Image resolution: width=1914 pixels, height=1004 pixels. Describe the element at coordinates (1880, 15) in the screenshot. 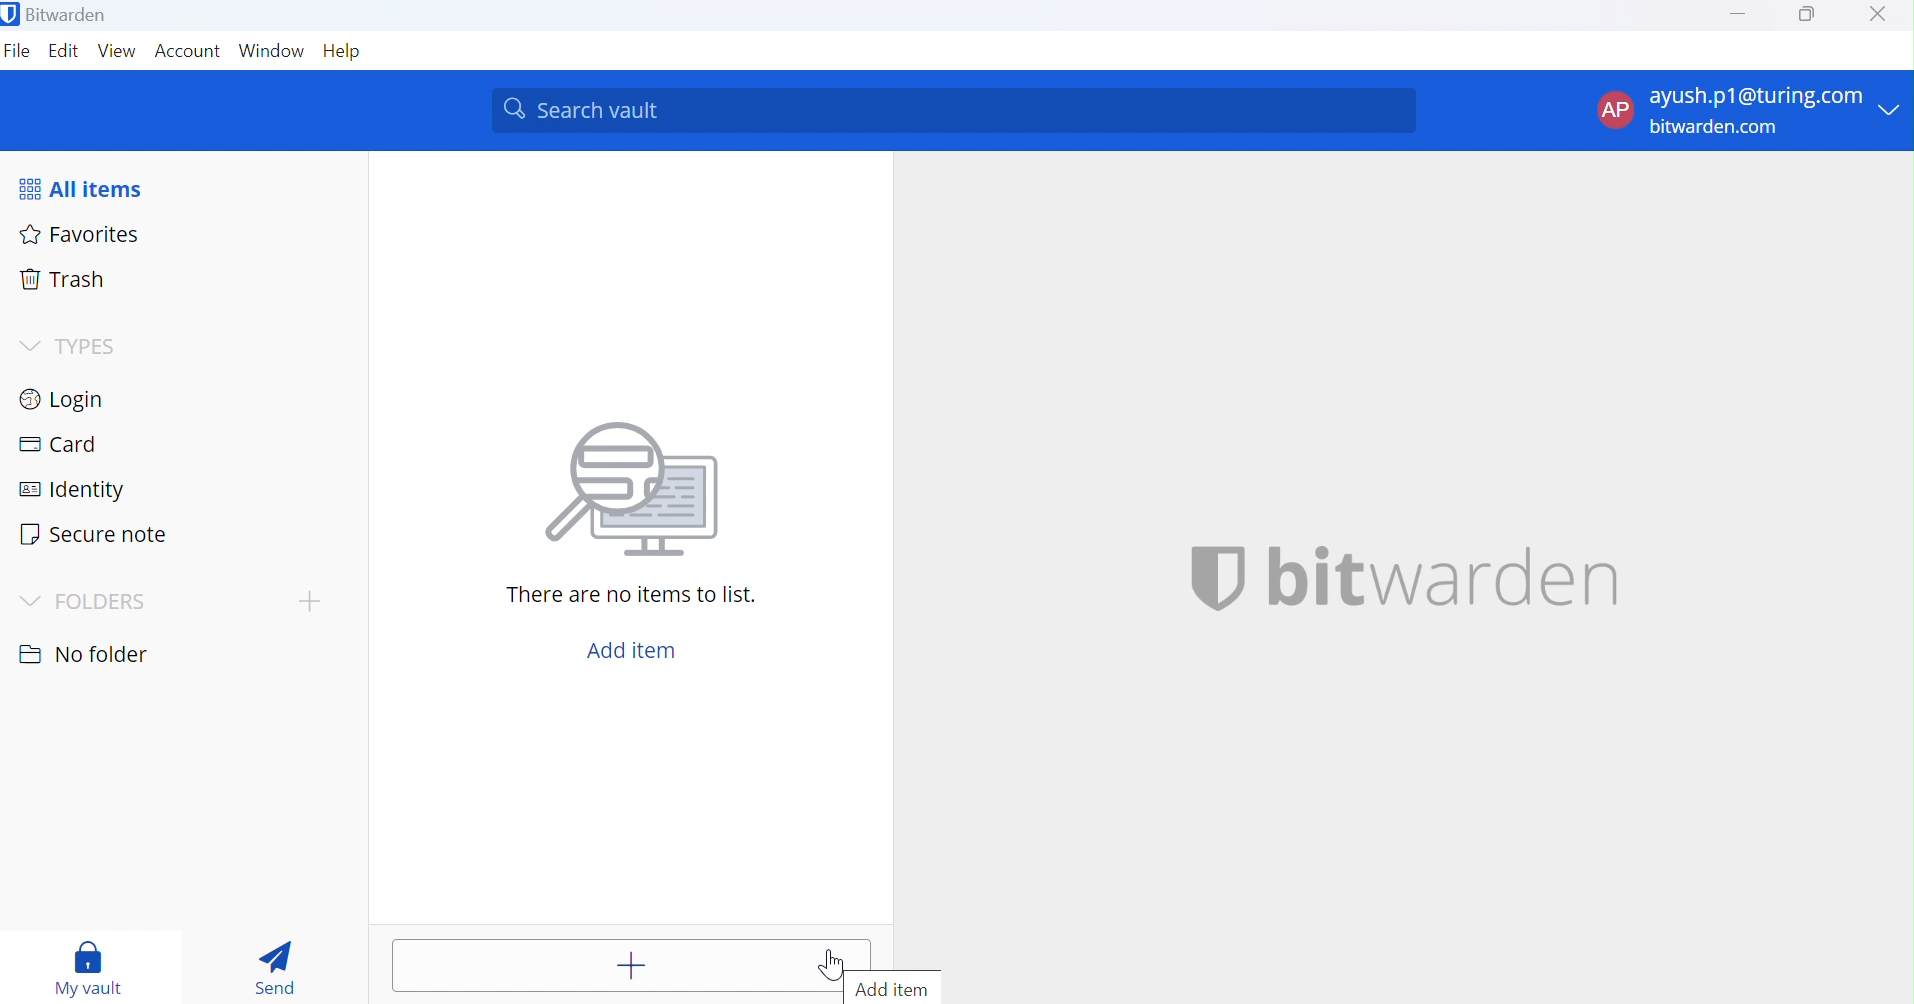

I see `Close` at that location.